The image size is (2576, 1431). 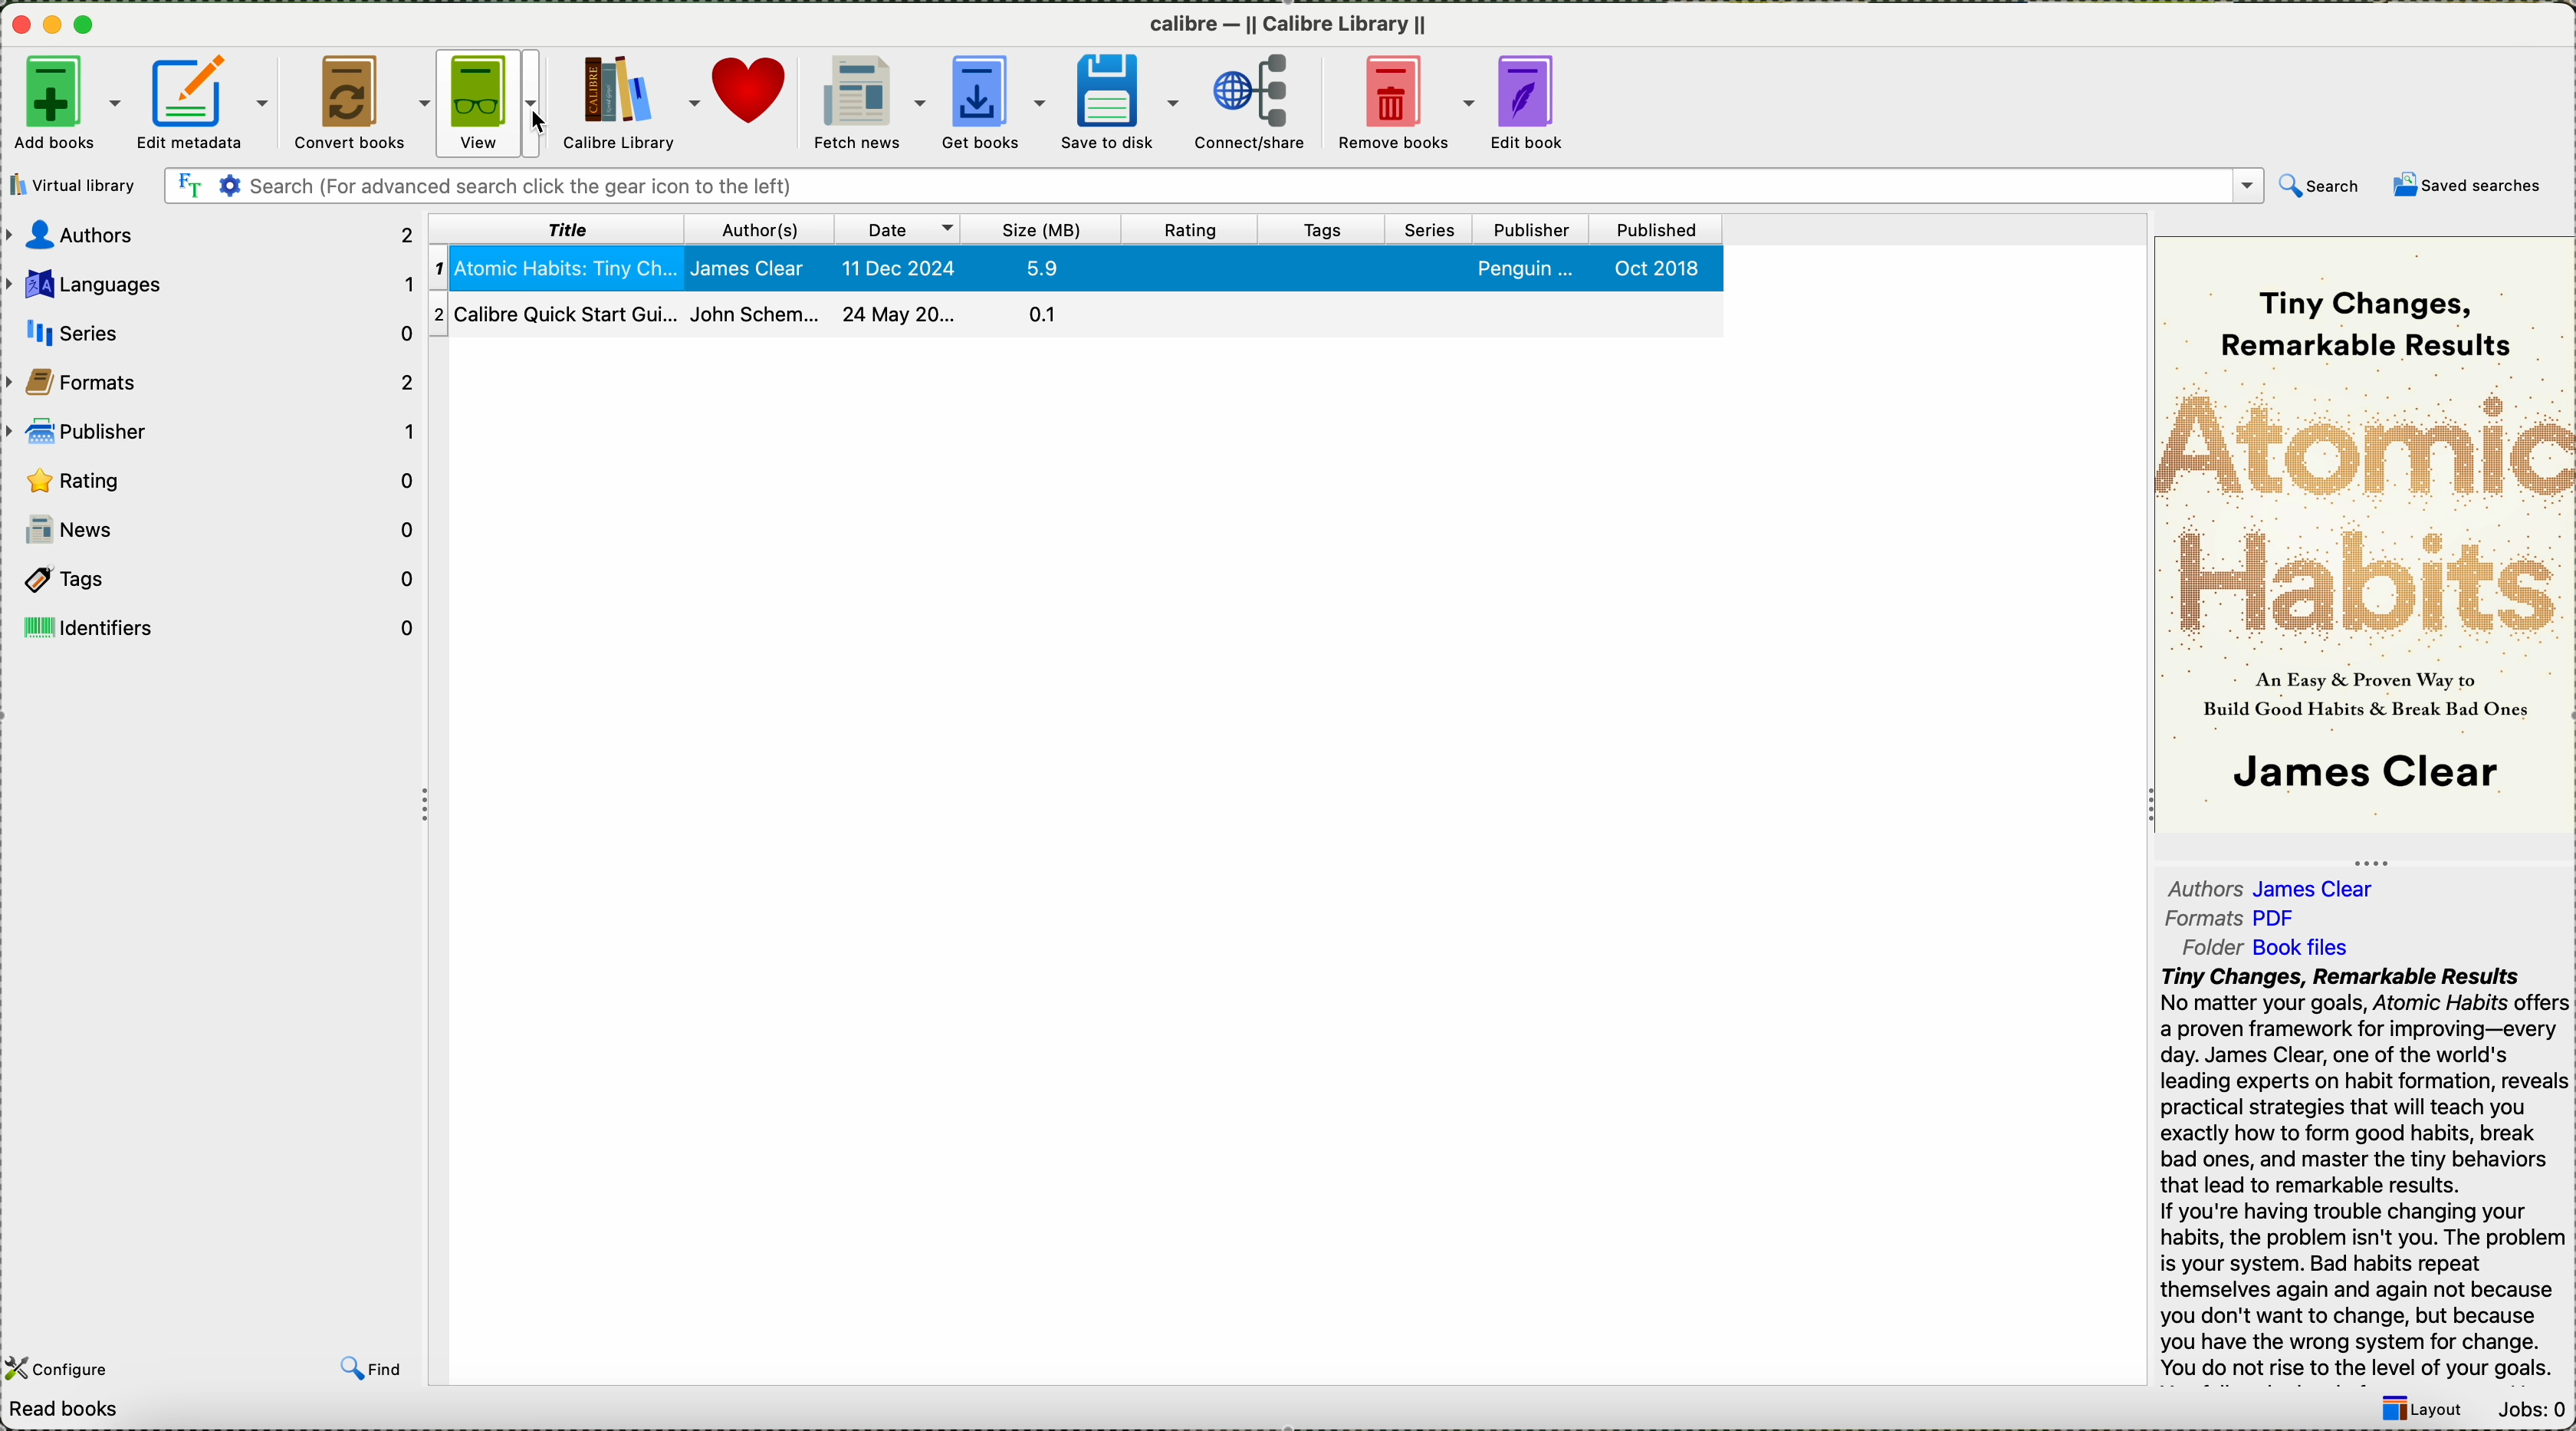 What do you see at coordinates (758, 230) in the screenshot?
I see `author(s)` at bounding box center [758, 230].